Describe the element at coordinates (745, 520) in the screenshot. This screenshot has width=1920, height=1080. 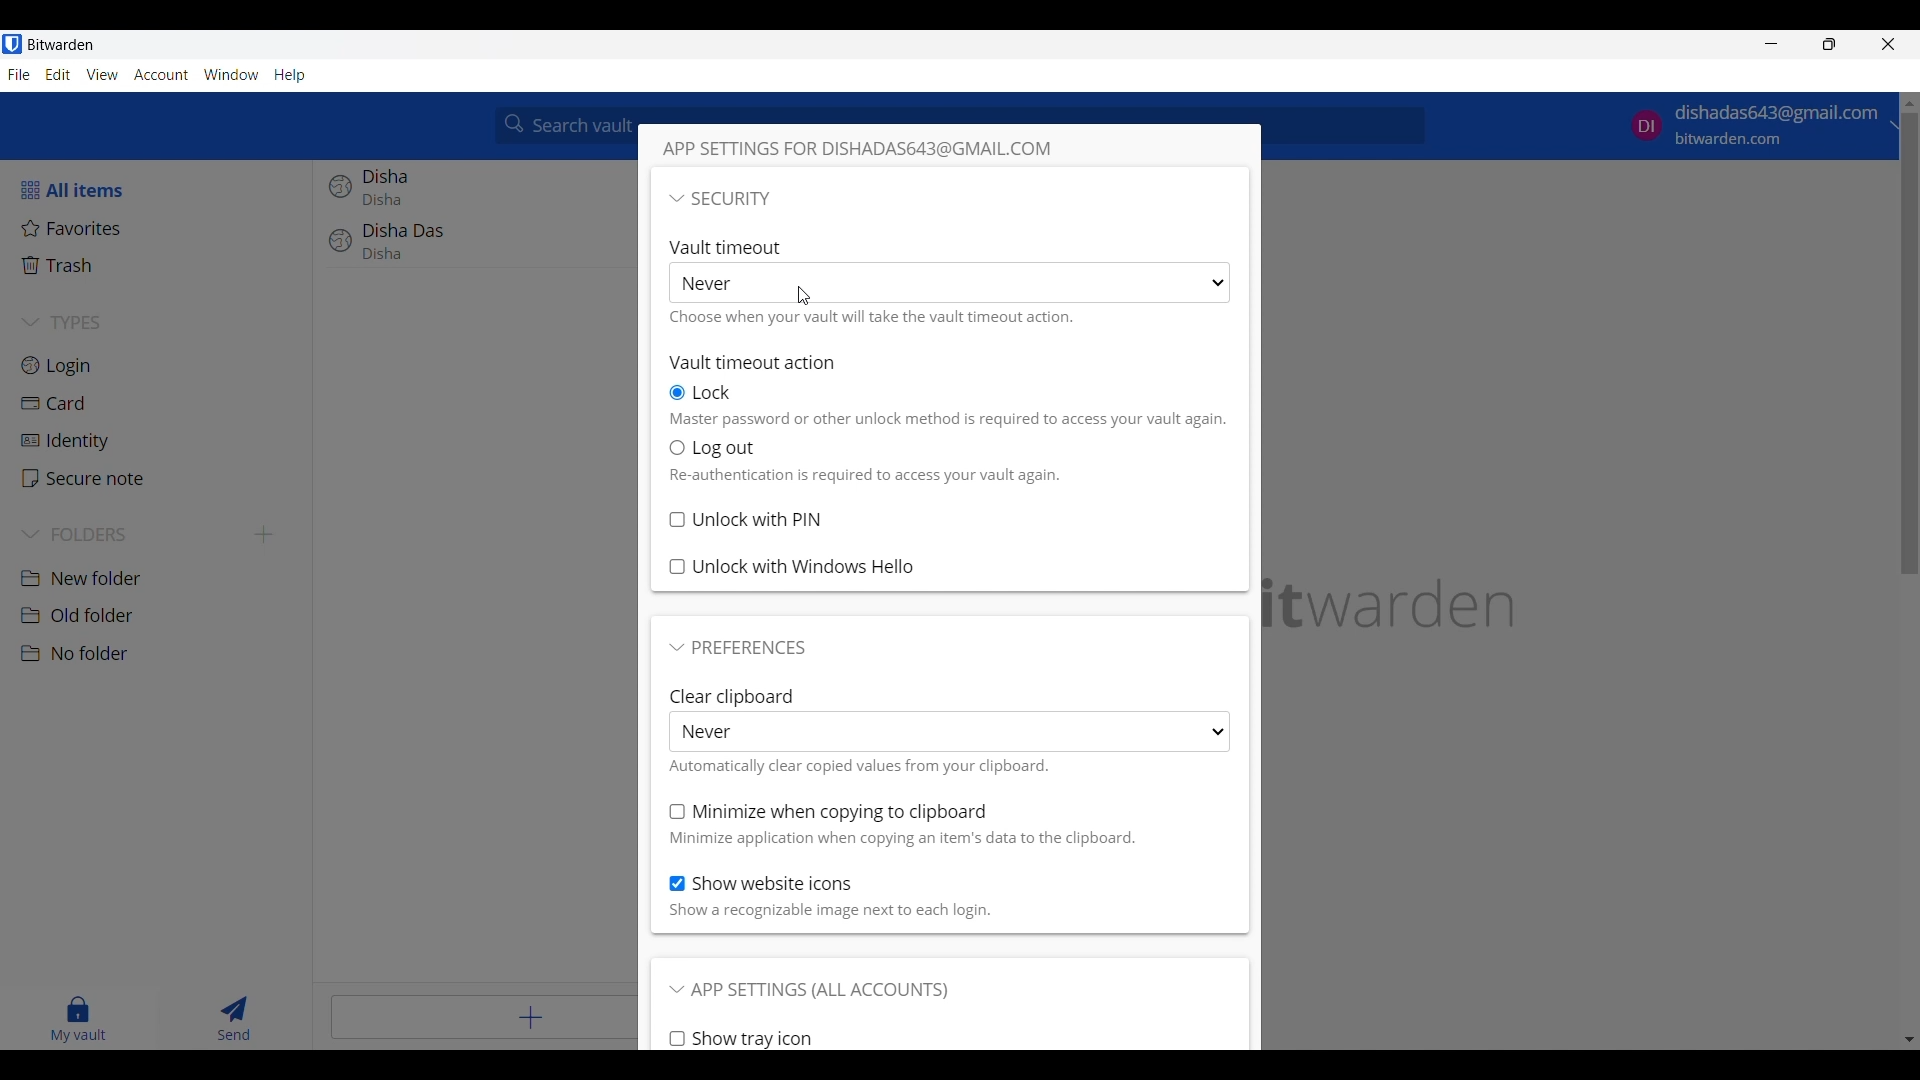
I see `Toggle for Unlock with PIN` at that location.